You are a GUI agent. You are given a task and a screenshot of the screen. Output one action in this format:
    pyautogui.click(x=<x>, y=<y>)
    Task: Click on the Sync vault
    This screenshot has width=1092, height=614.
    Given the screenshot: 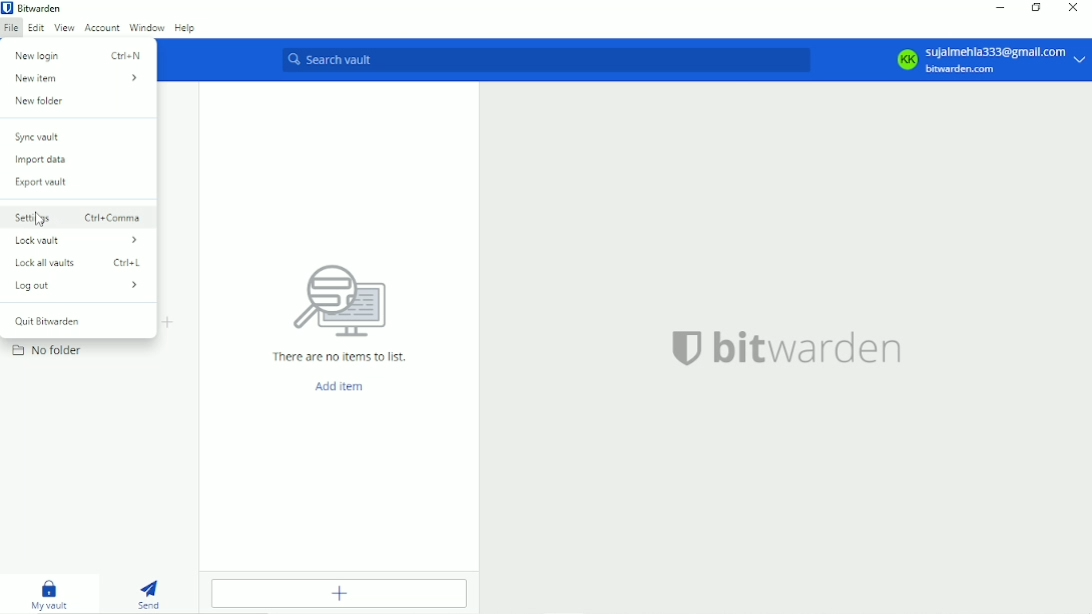 What is the action you would take?
    pyautogui.click(x=37, y=137)
    